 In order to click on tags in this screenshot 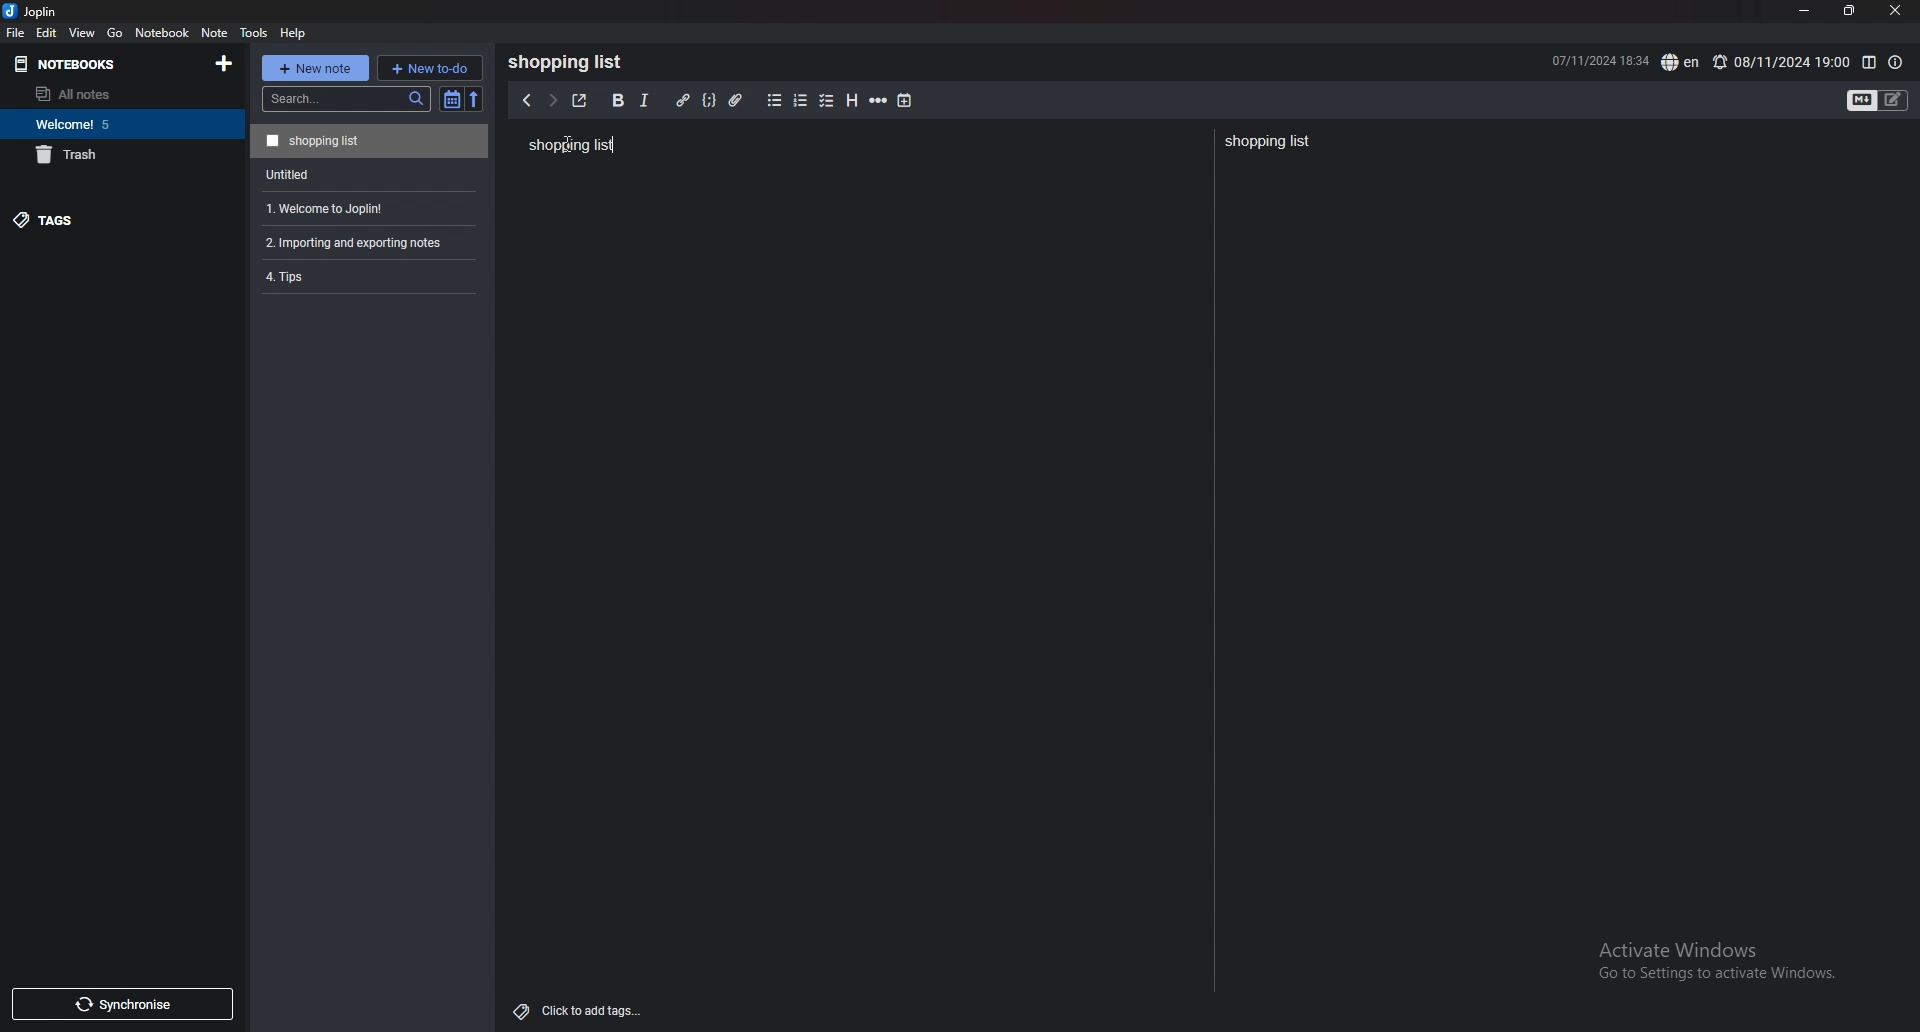, I will do `click(107, 219)`.